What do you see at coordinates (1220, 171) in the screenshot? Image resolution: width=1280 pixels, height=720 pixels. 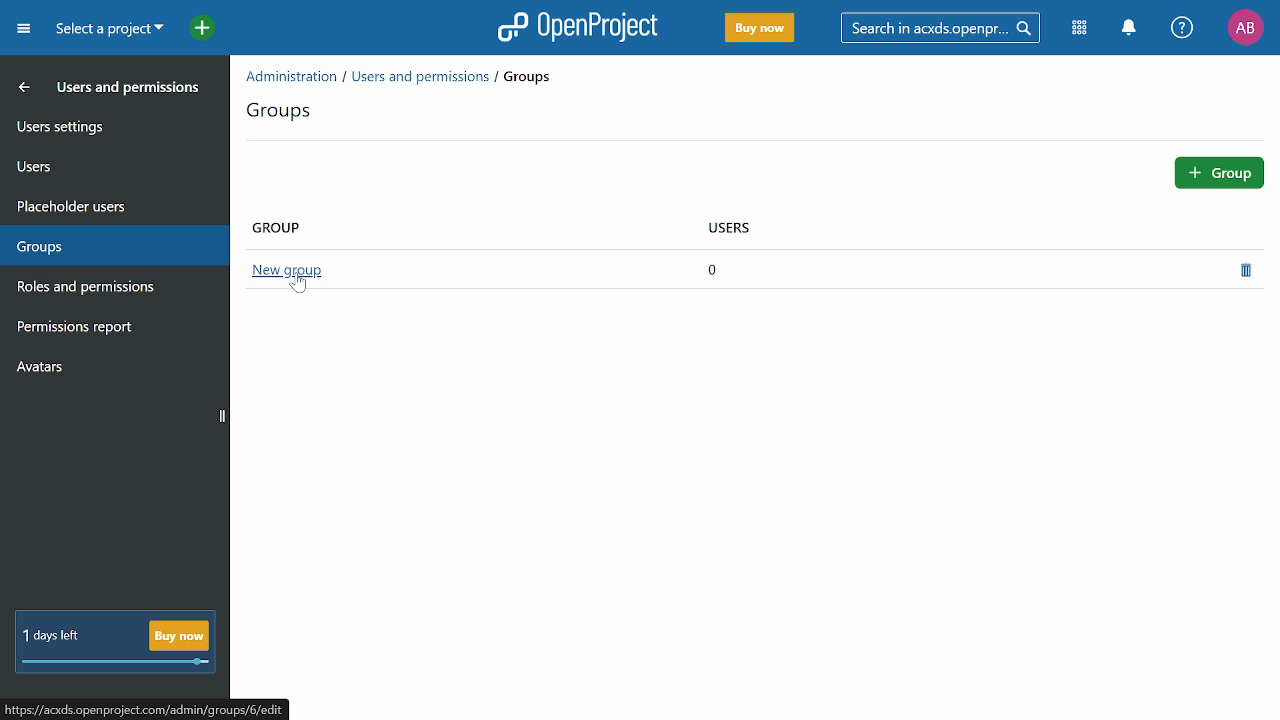 I see `+ group` at bounding box center [1220, 171].